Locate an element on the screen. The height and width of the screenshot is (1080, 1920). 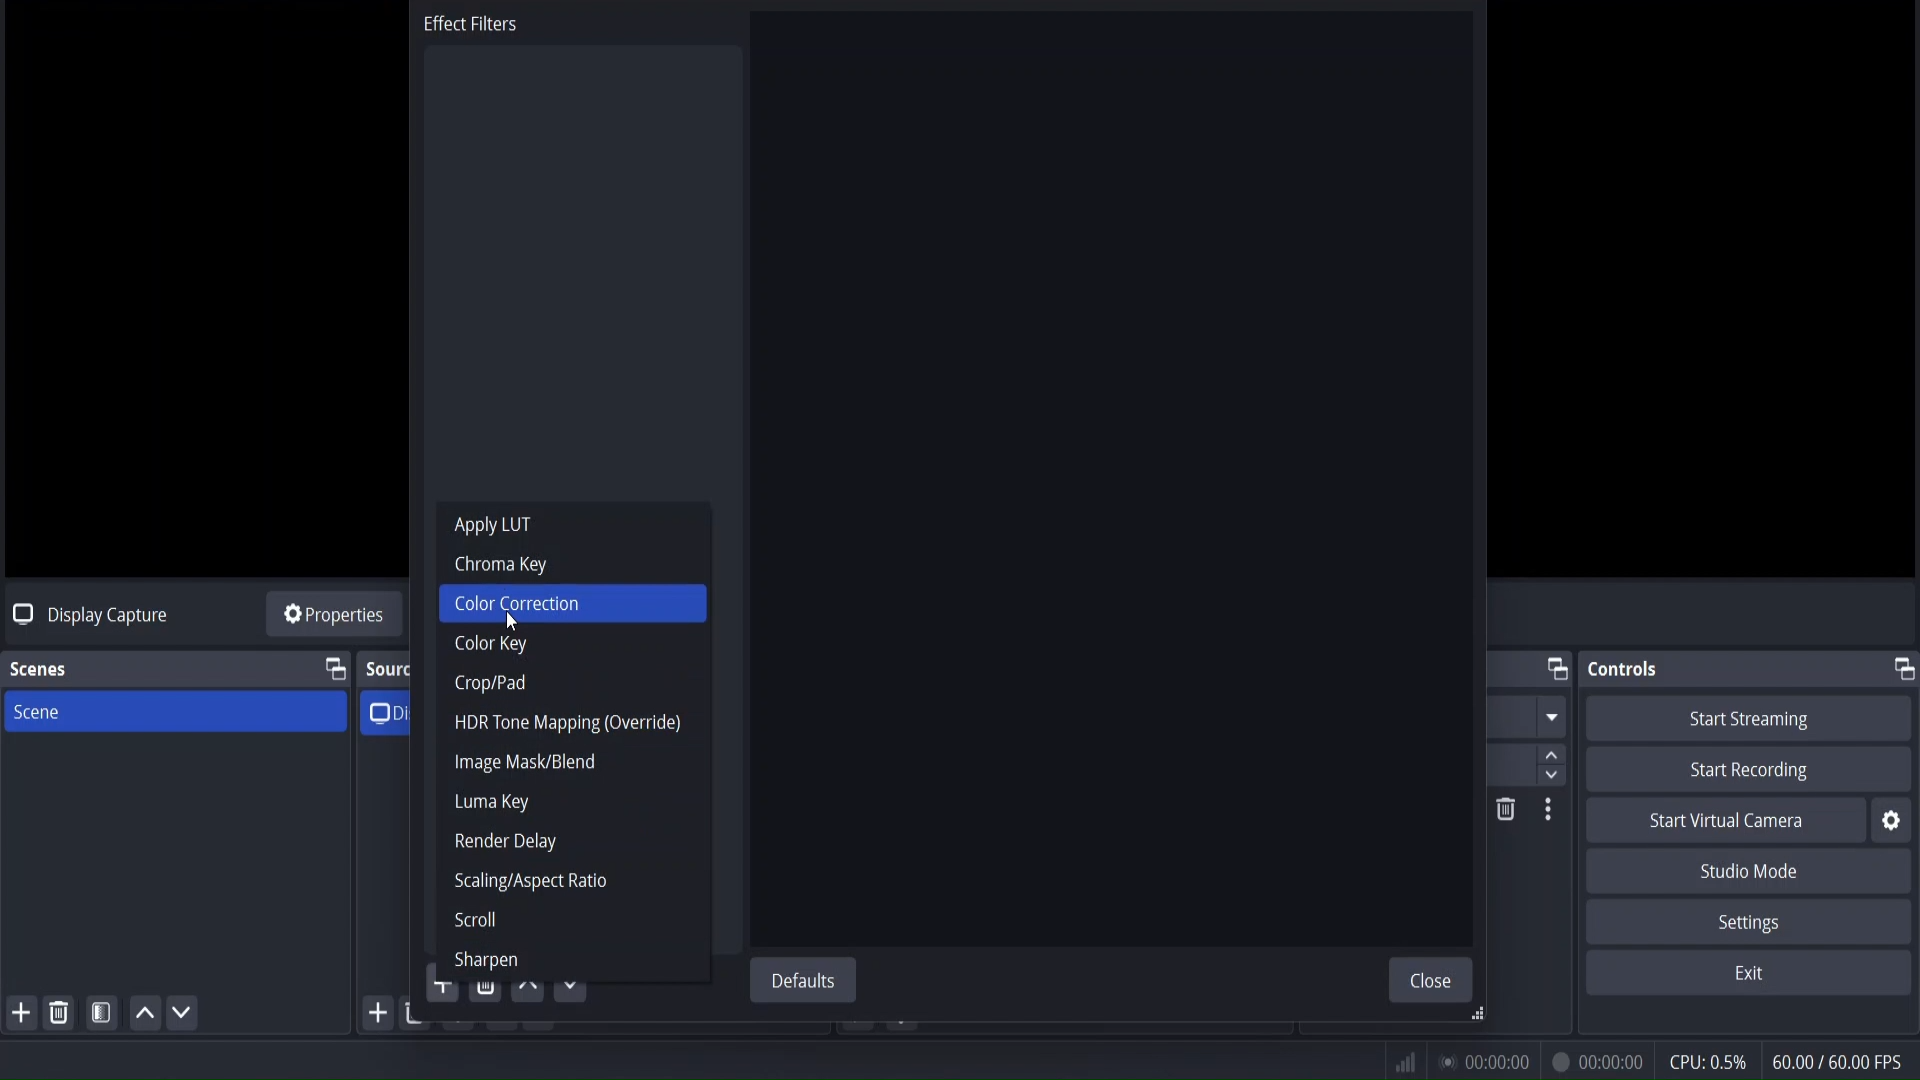
source properties is located at coordinates (333, 617).